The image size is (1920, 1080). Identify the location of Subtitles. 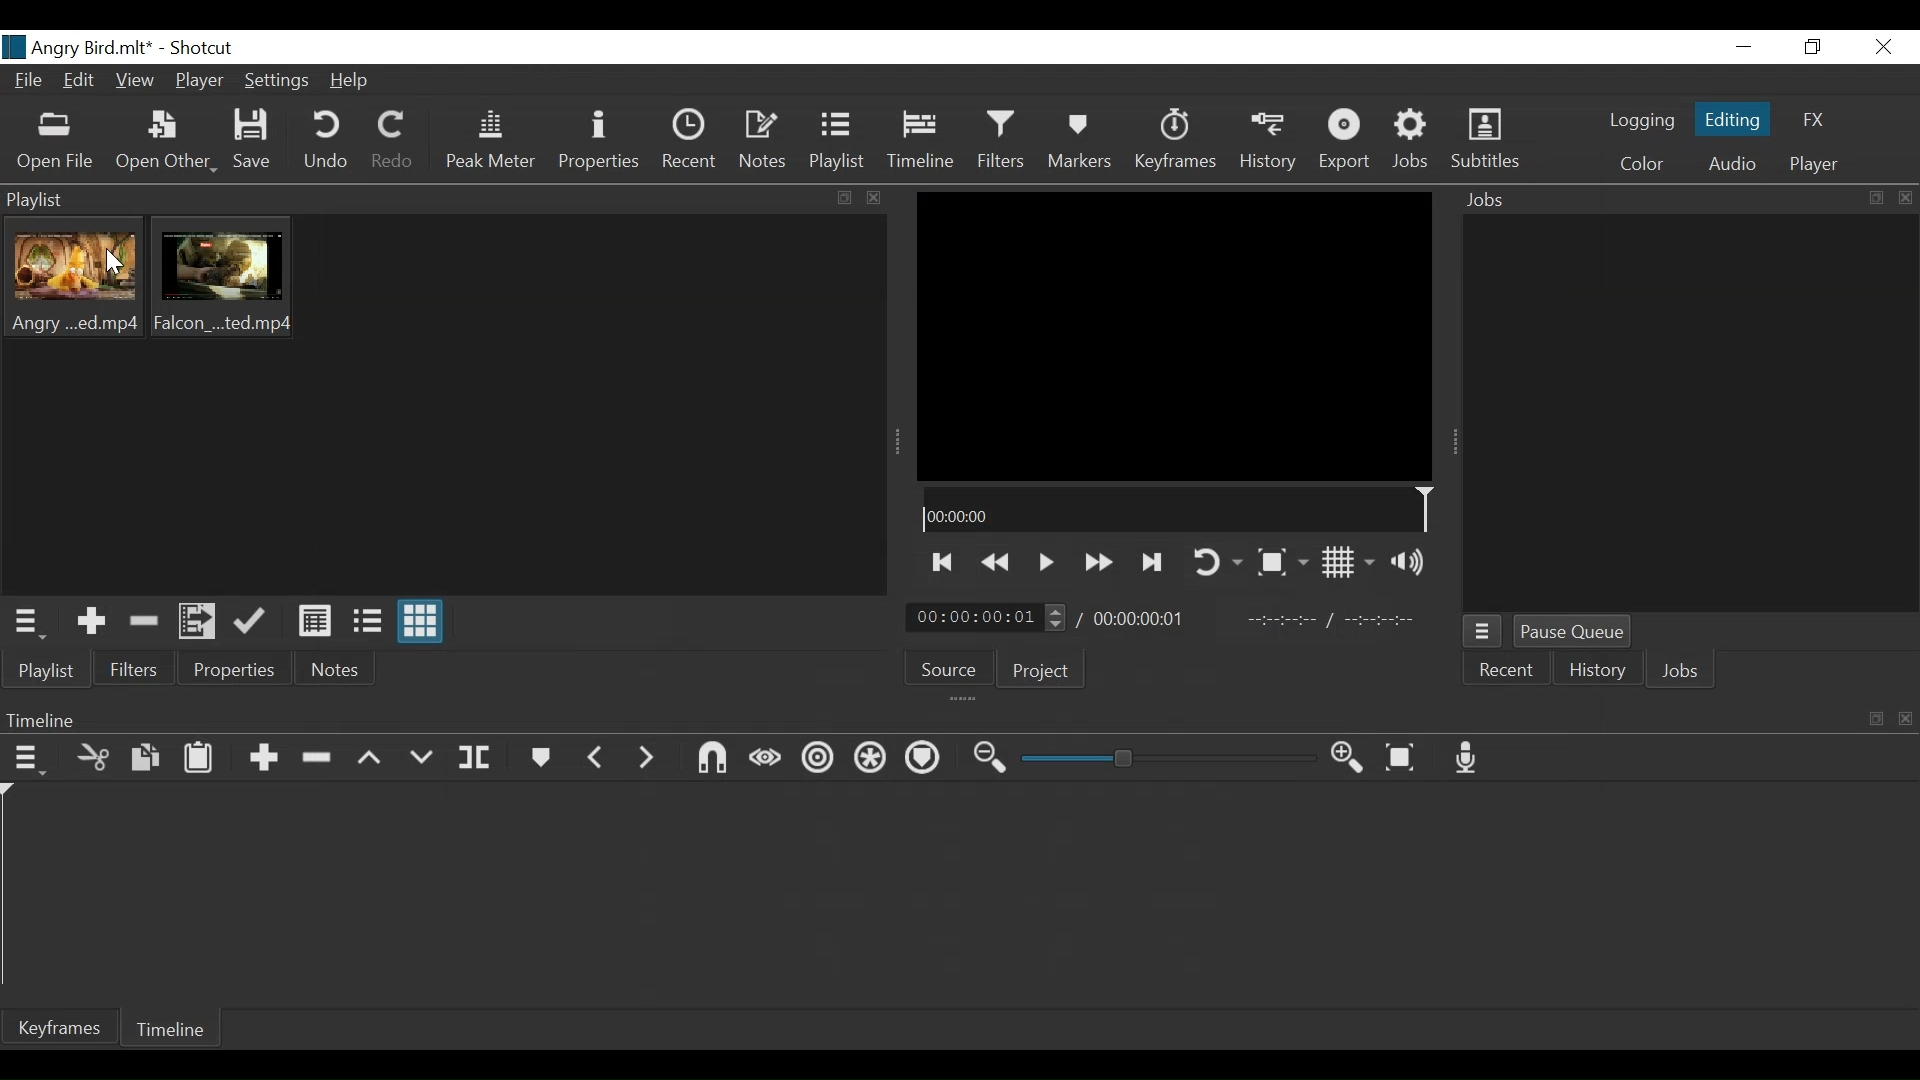
(1487, 141).